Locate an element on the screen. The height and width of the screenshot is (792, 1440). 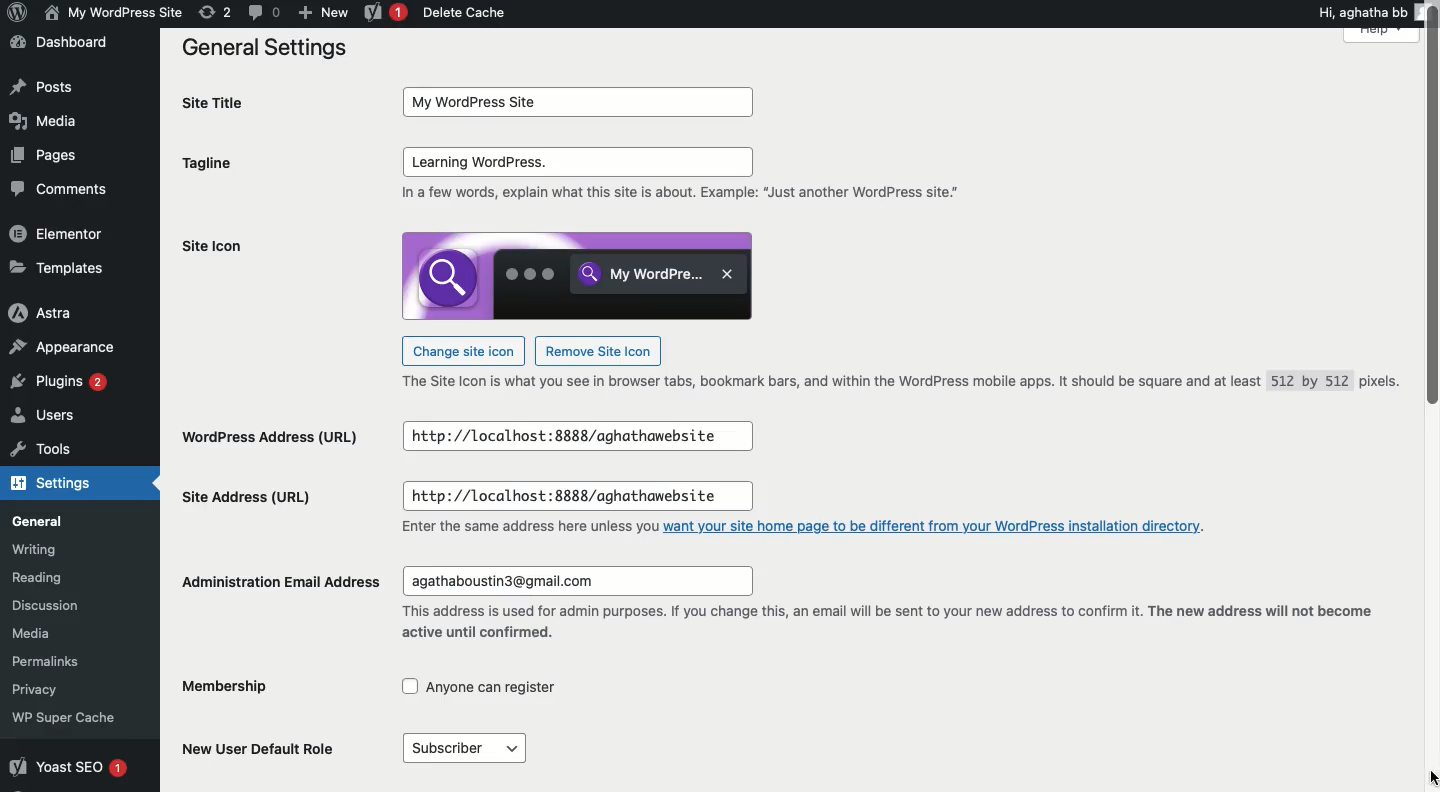
New is located at coordinates (323, 11).